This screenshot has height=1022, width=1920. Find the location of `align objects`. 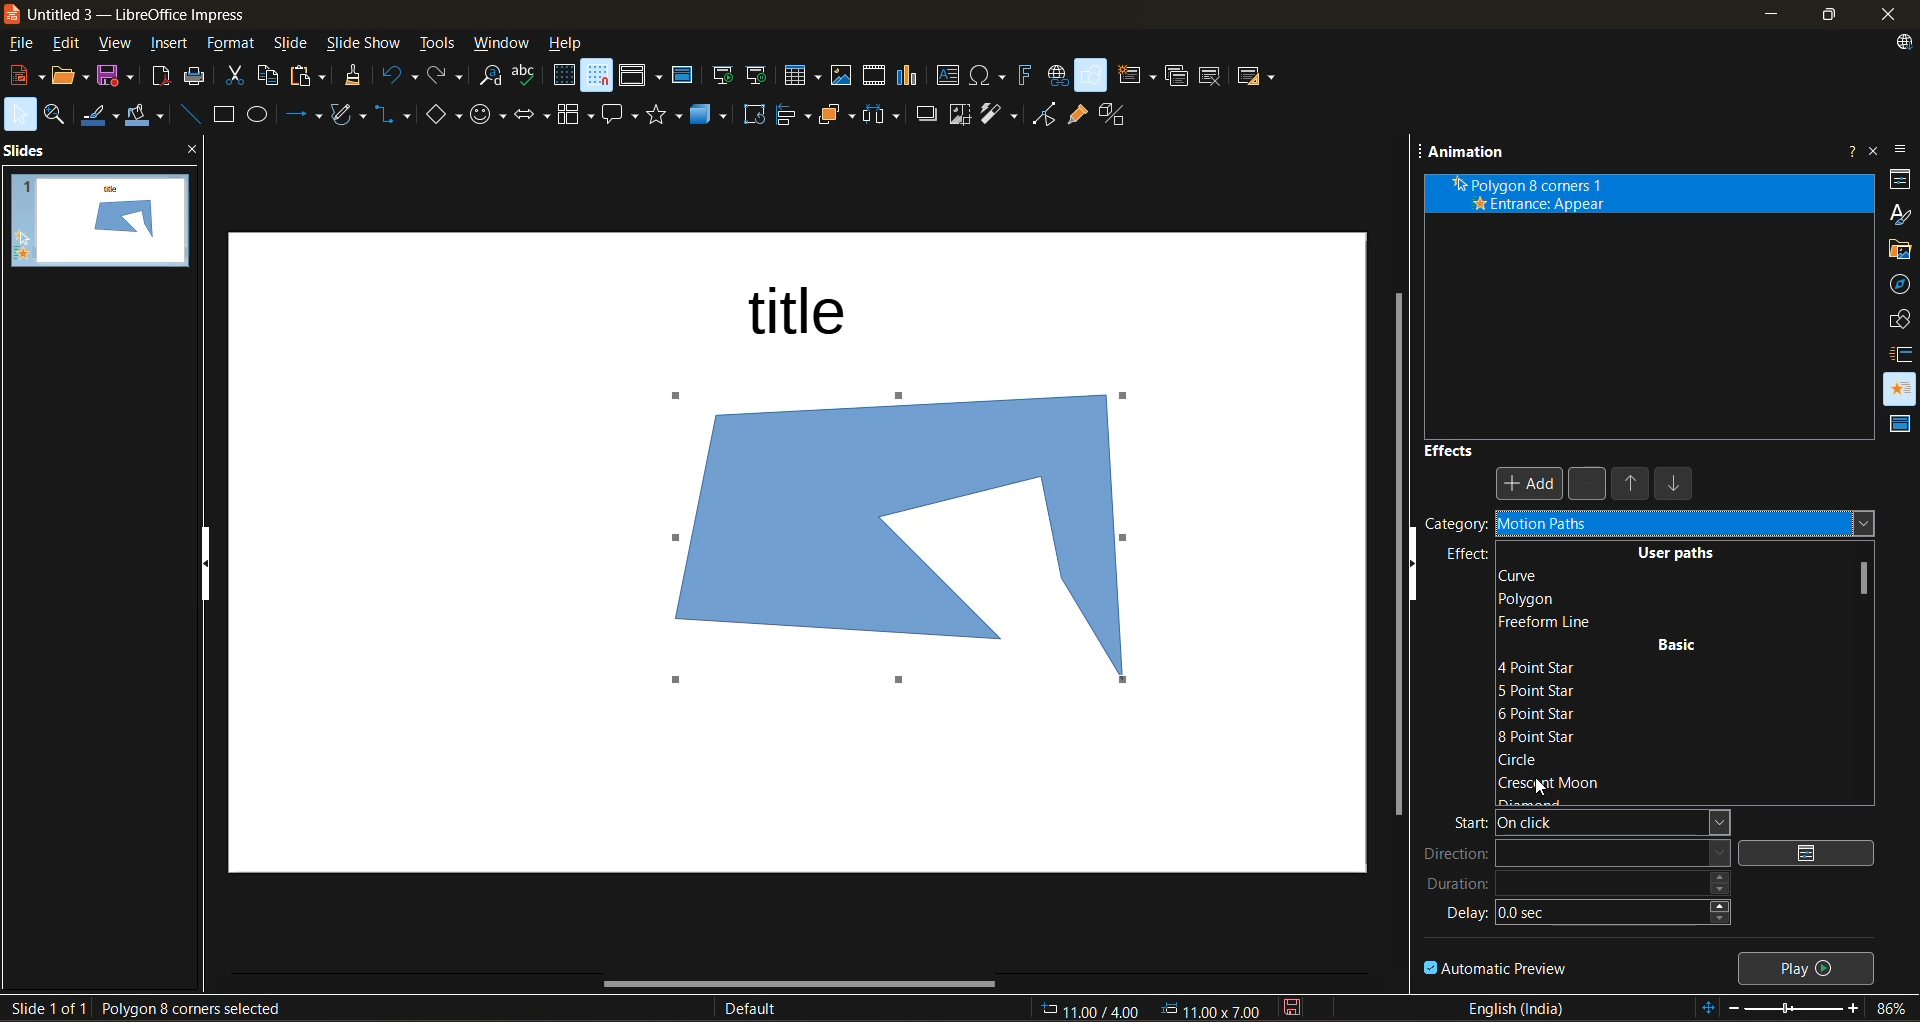

align objects is located at coordinates (791, 115).